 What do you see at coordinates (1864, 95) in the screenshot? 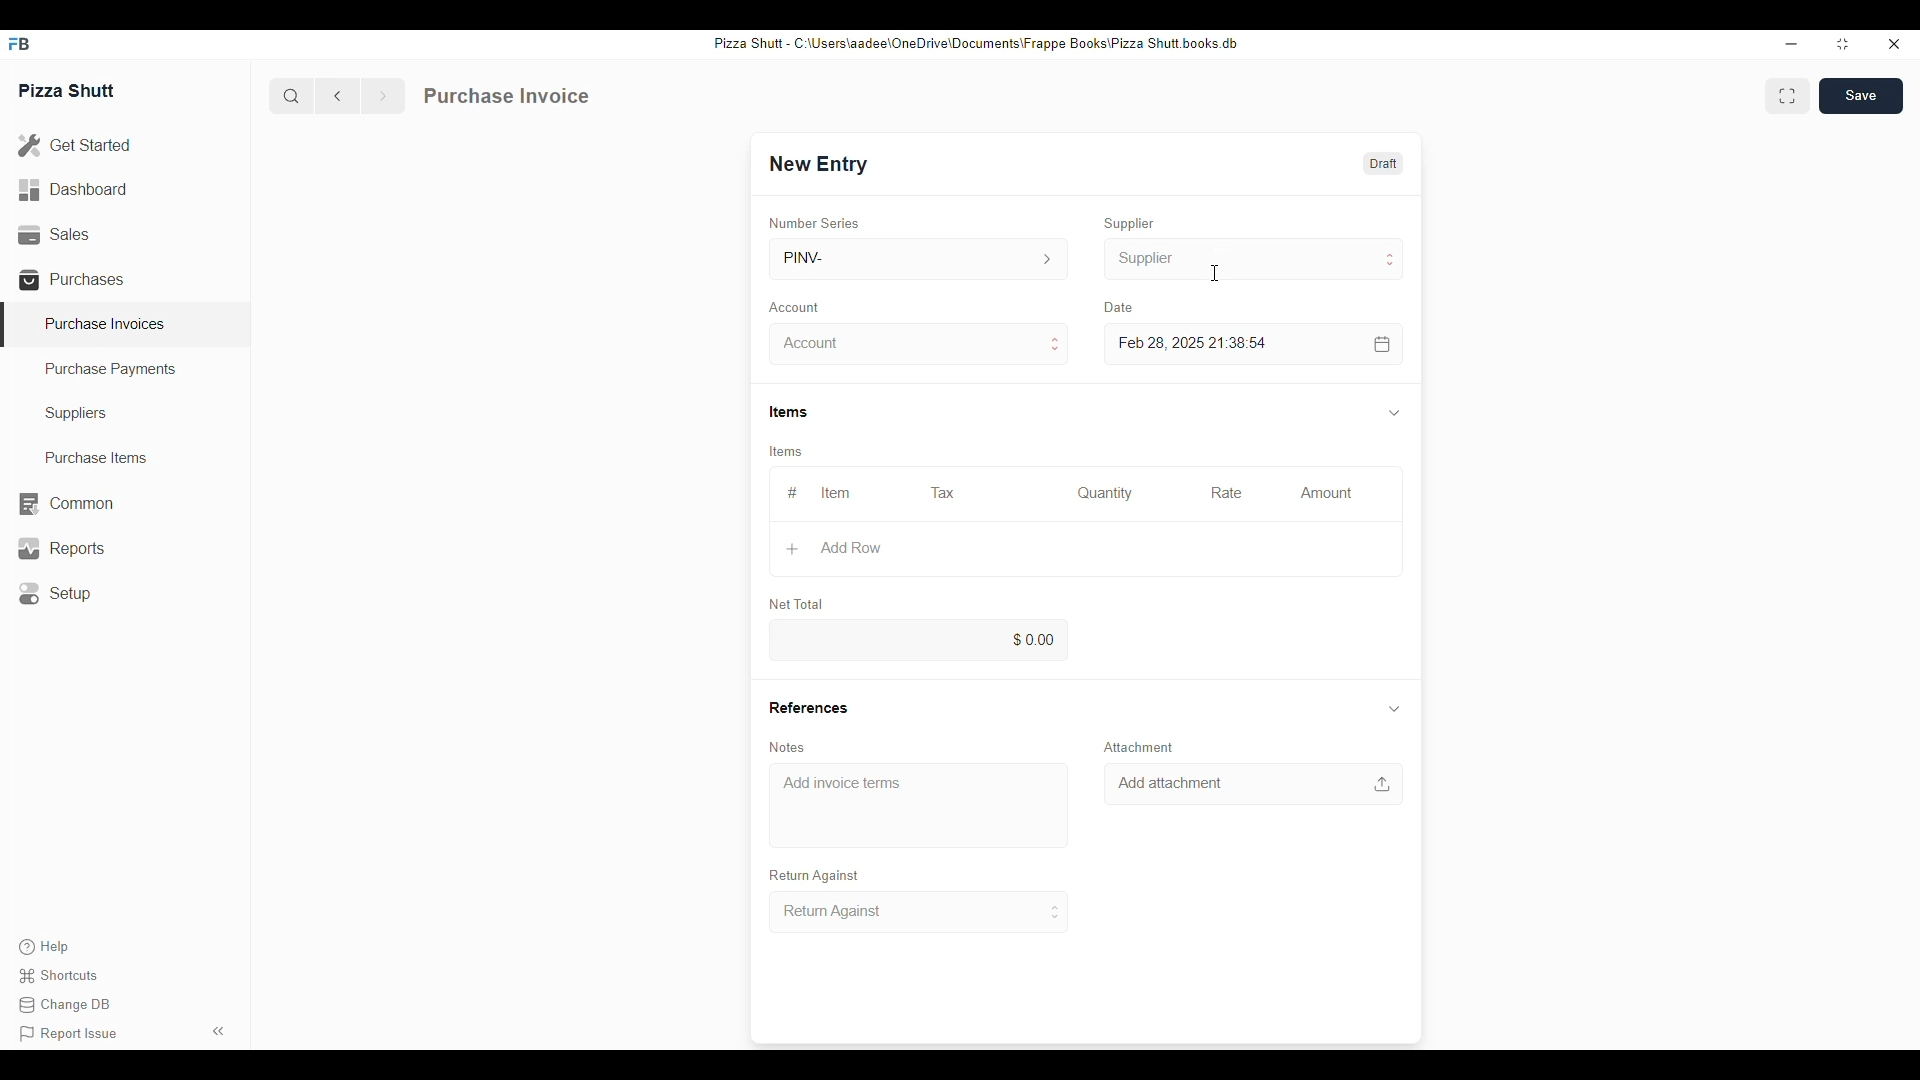
I see `Save` at bounding box center [1864, 95].